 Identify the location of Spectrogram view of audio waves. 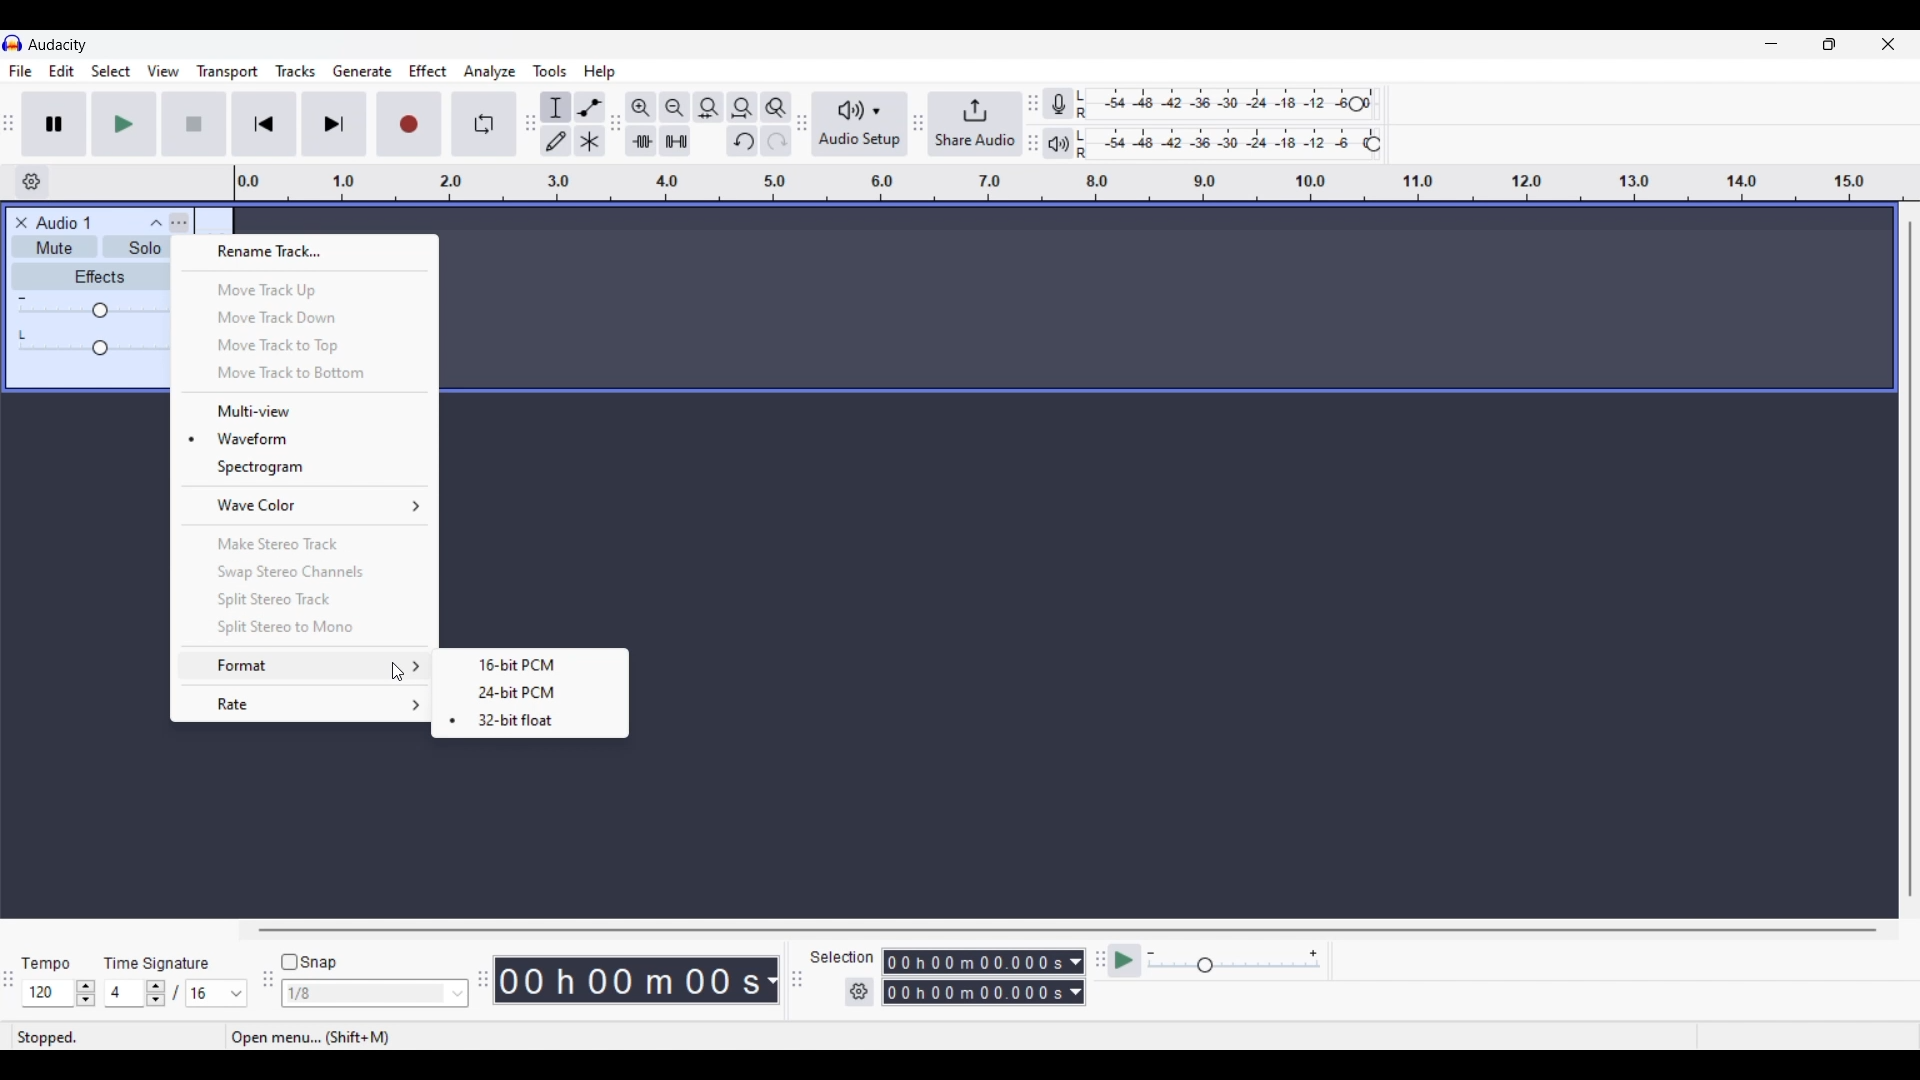
(305, 467).